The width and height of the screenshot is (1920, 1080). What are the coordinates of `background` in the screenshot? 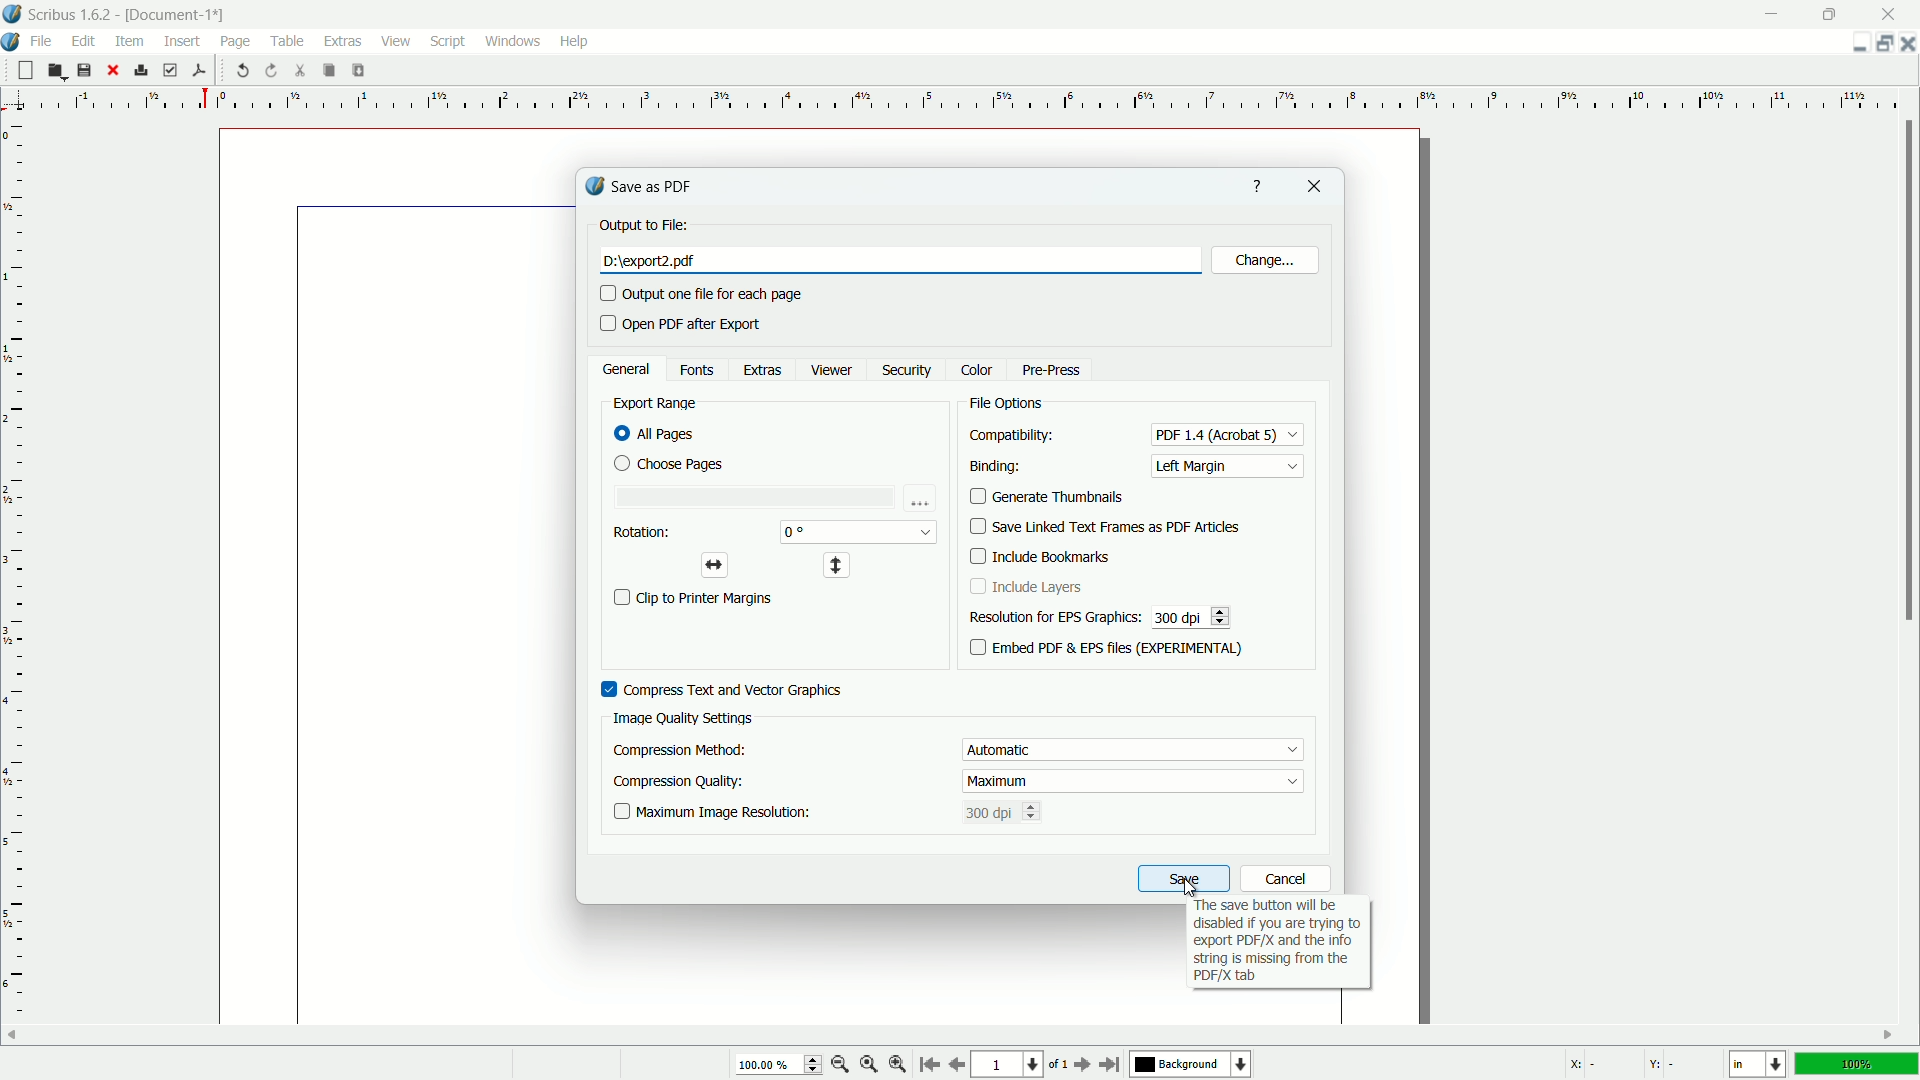 It's located at (1191, 1063).